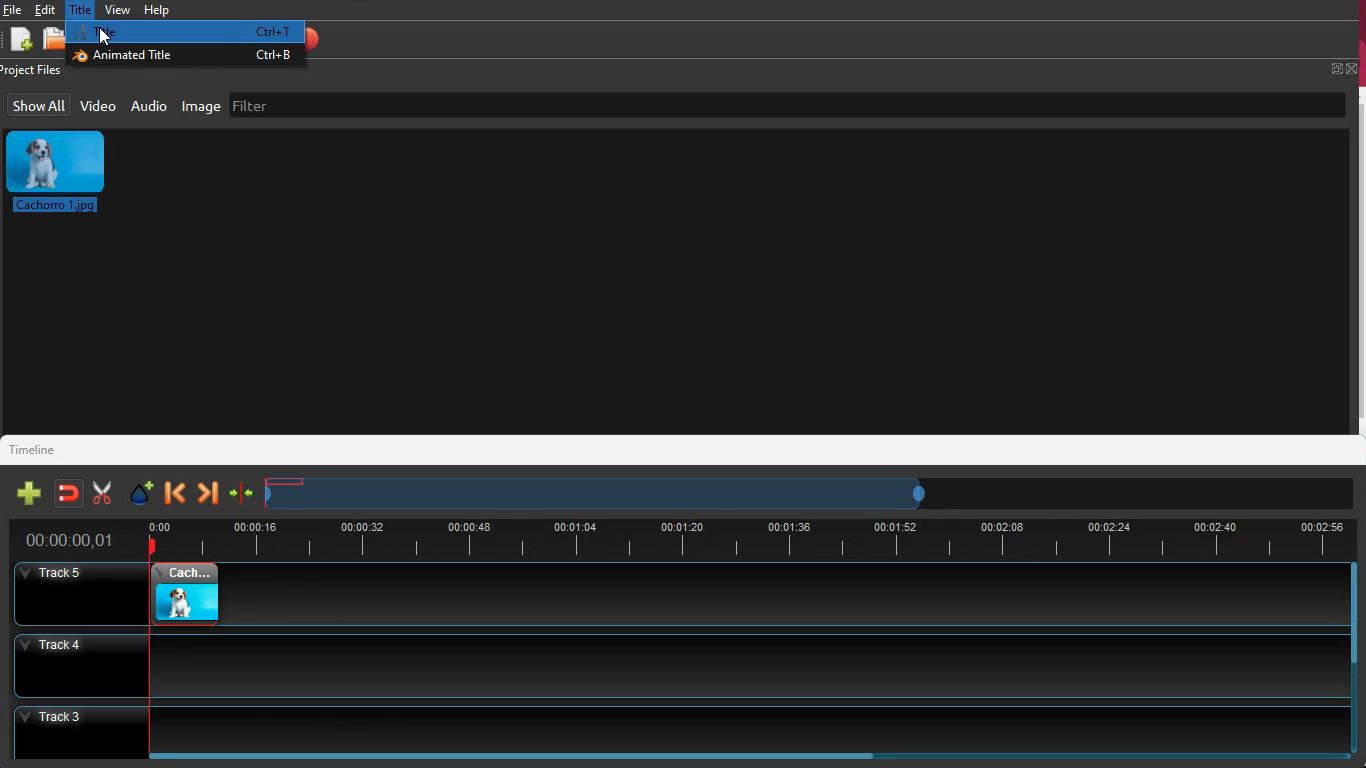 This screenshot has width=1366, height=768. Describe the element at coordinates (64, 172) in the screenshot. I see `image` at that location.